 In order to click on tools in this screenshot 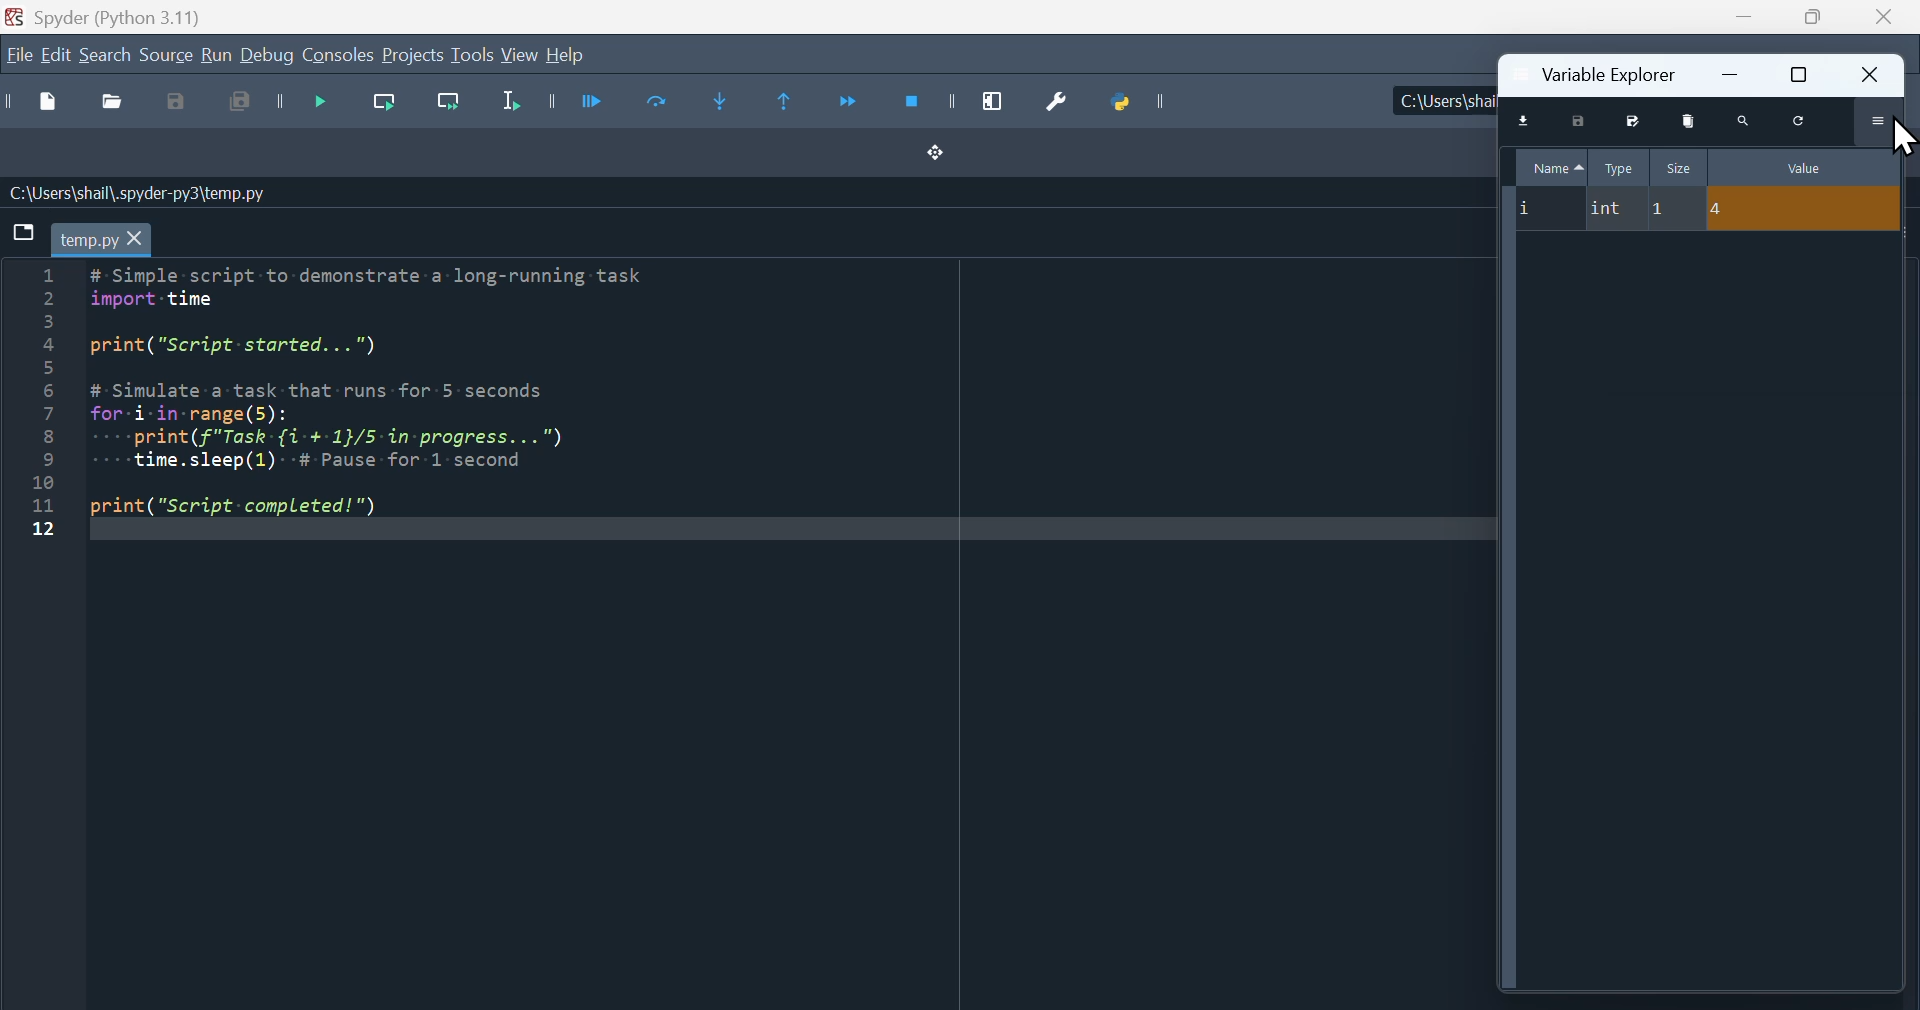, I will do `click(472, 54)`.